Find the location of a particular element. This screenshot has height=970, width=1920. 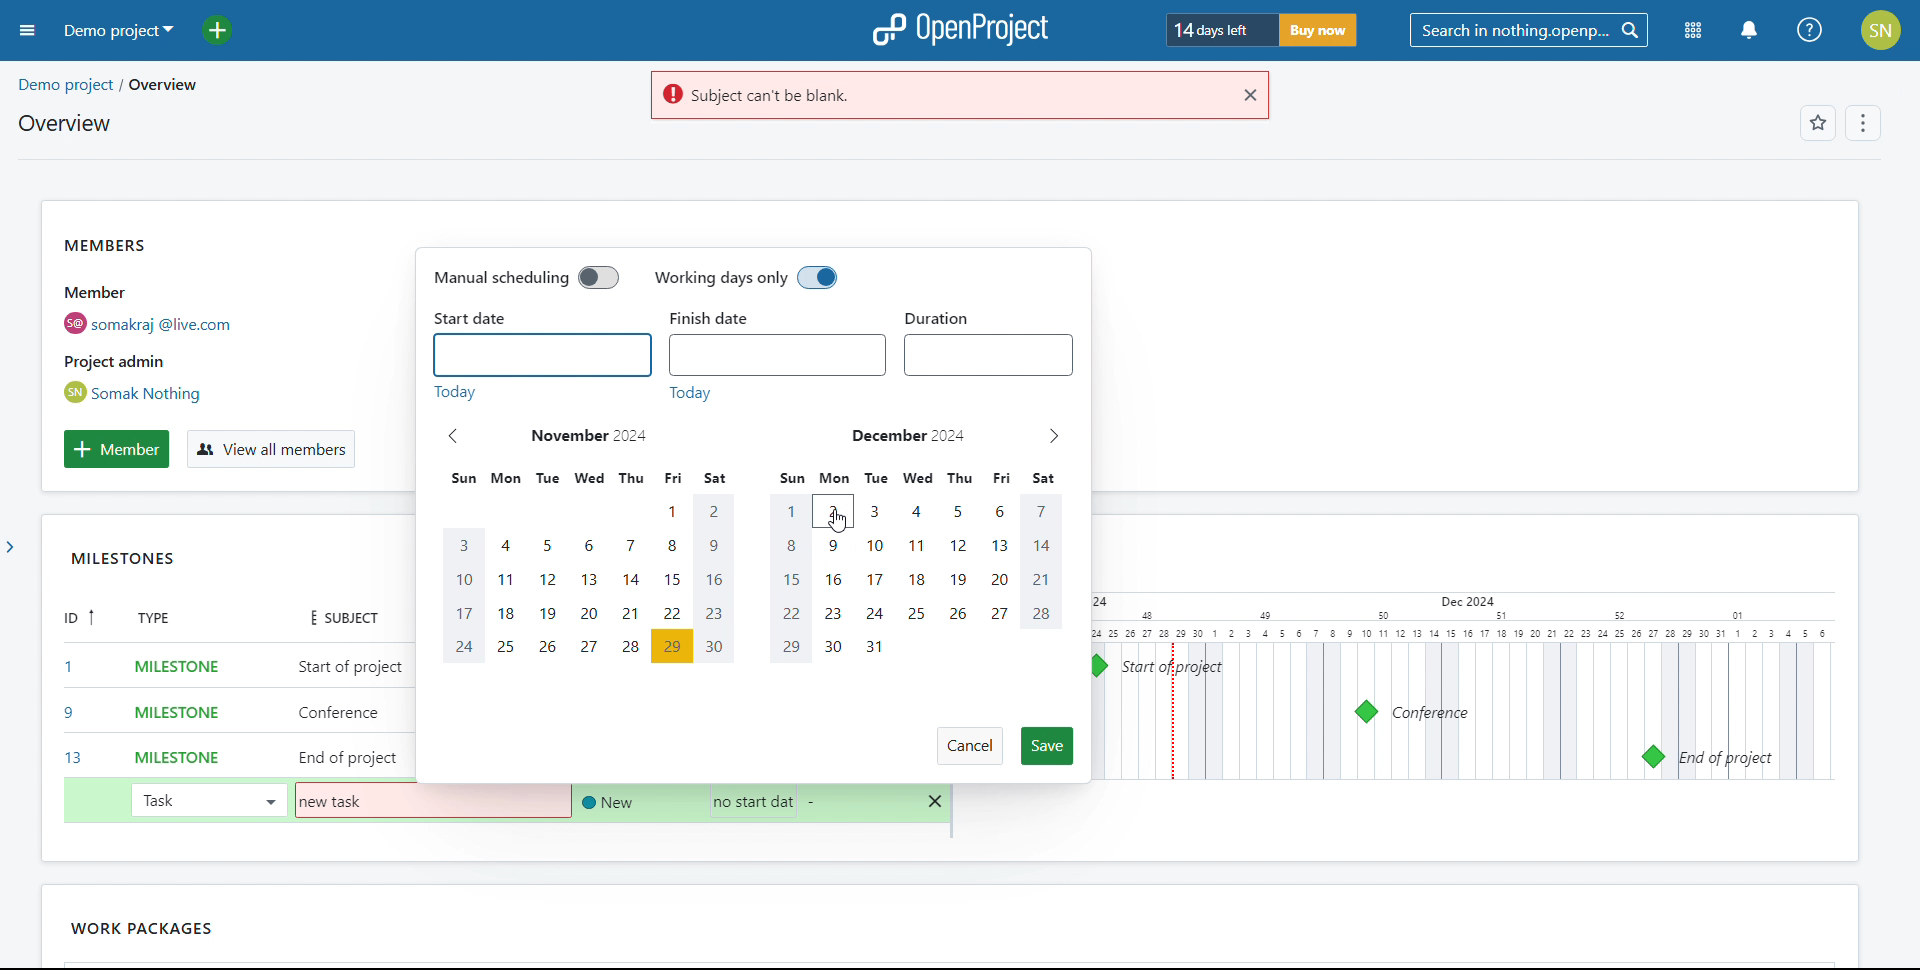

working days only is located at coordinates (747, 279).